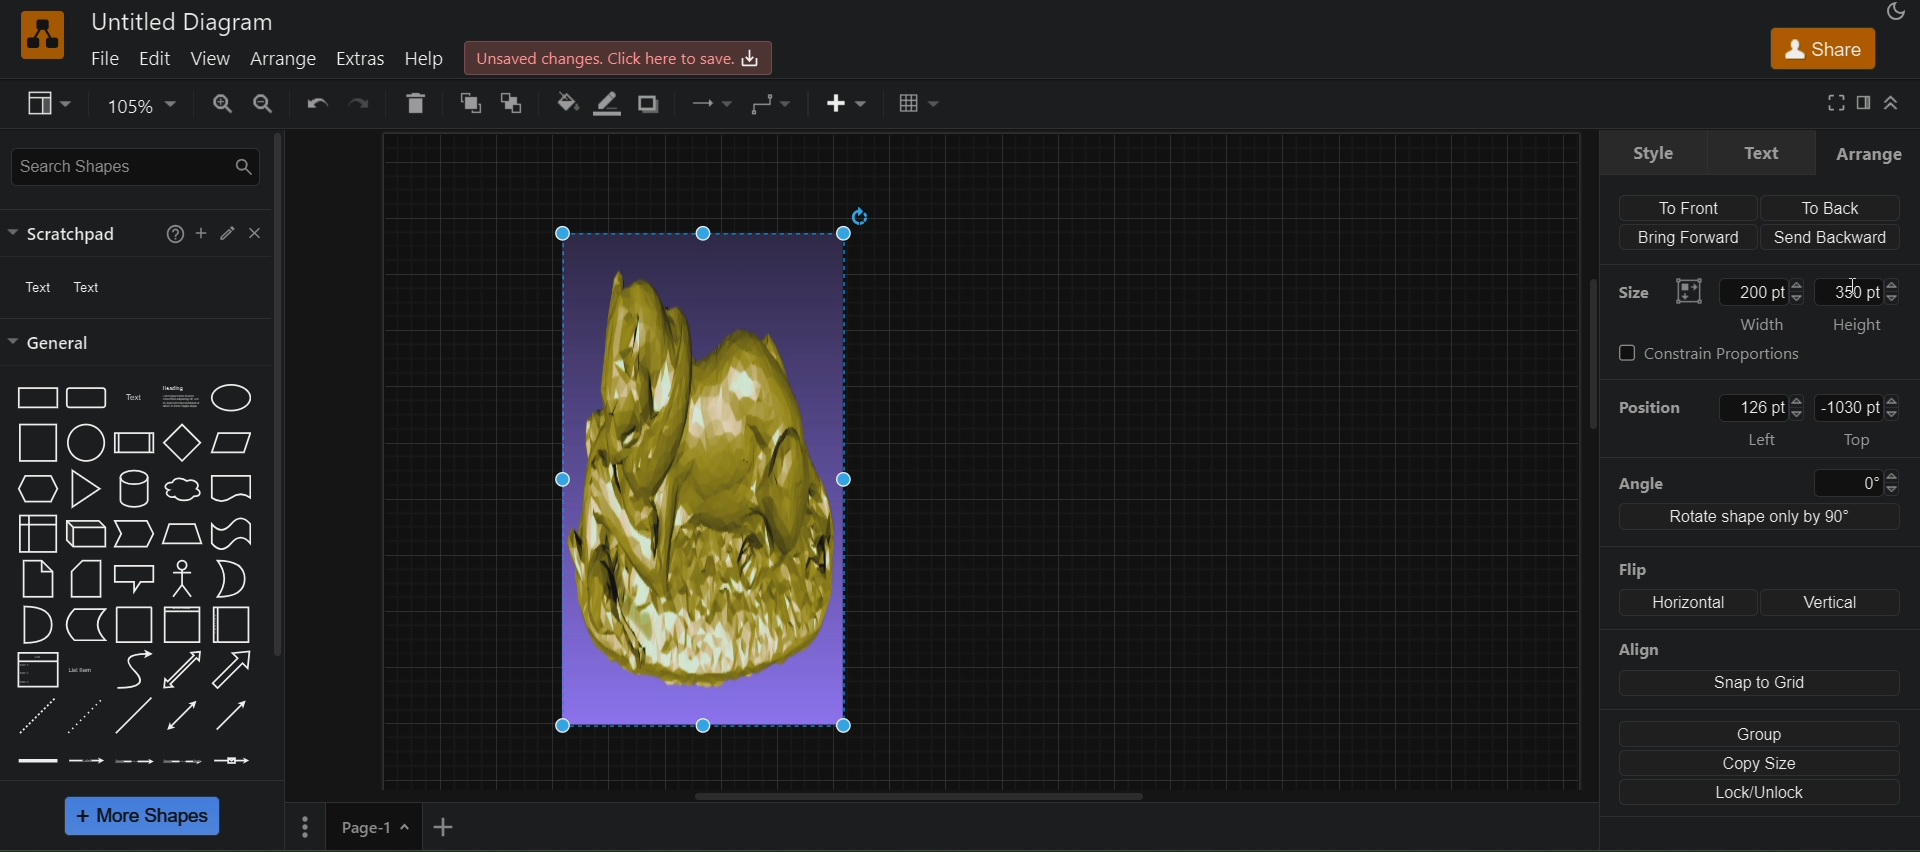  What do you see at coordinates (1766, 421) in the screenshot?
I see `position: left: 126 pt` at bounding box center [1766, 421].